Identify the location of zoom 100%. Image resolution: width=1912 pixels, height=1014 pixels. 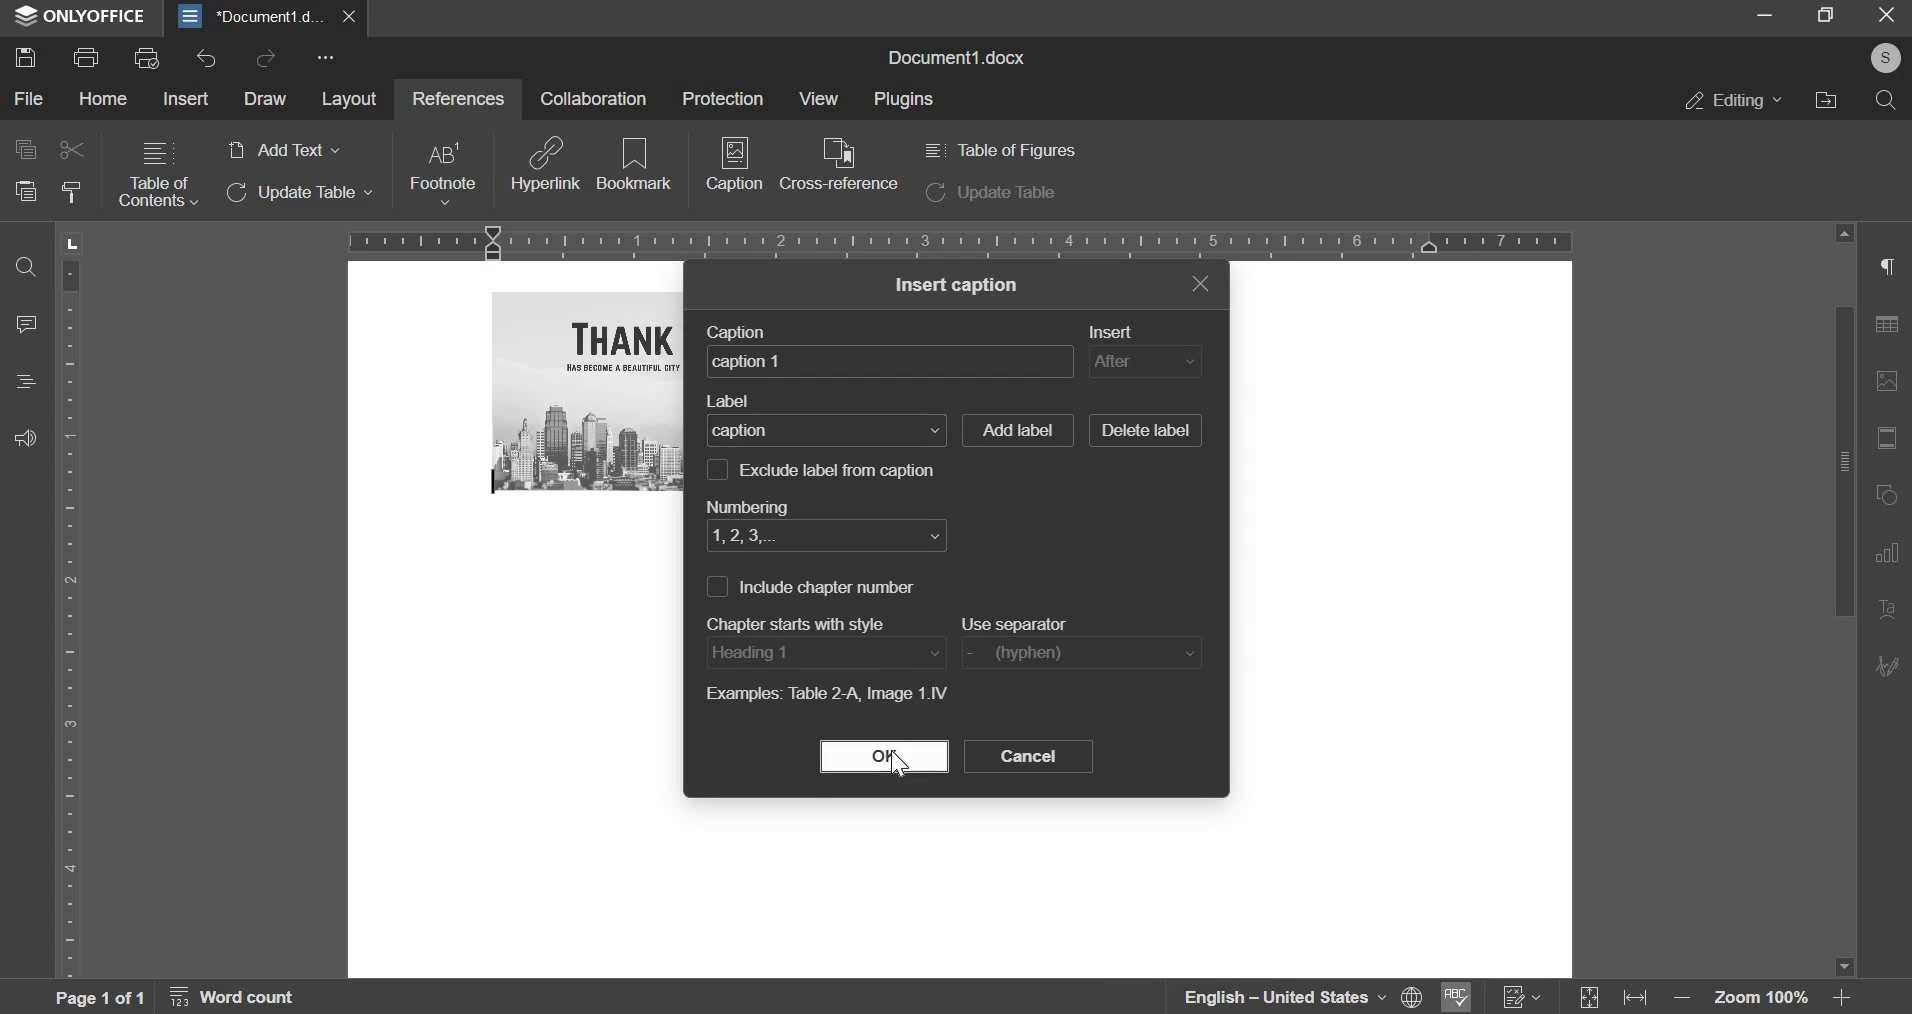
(1763, 1000).